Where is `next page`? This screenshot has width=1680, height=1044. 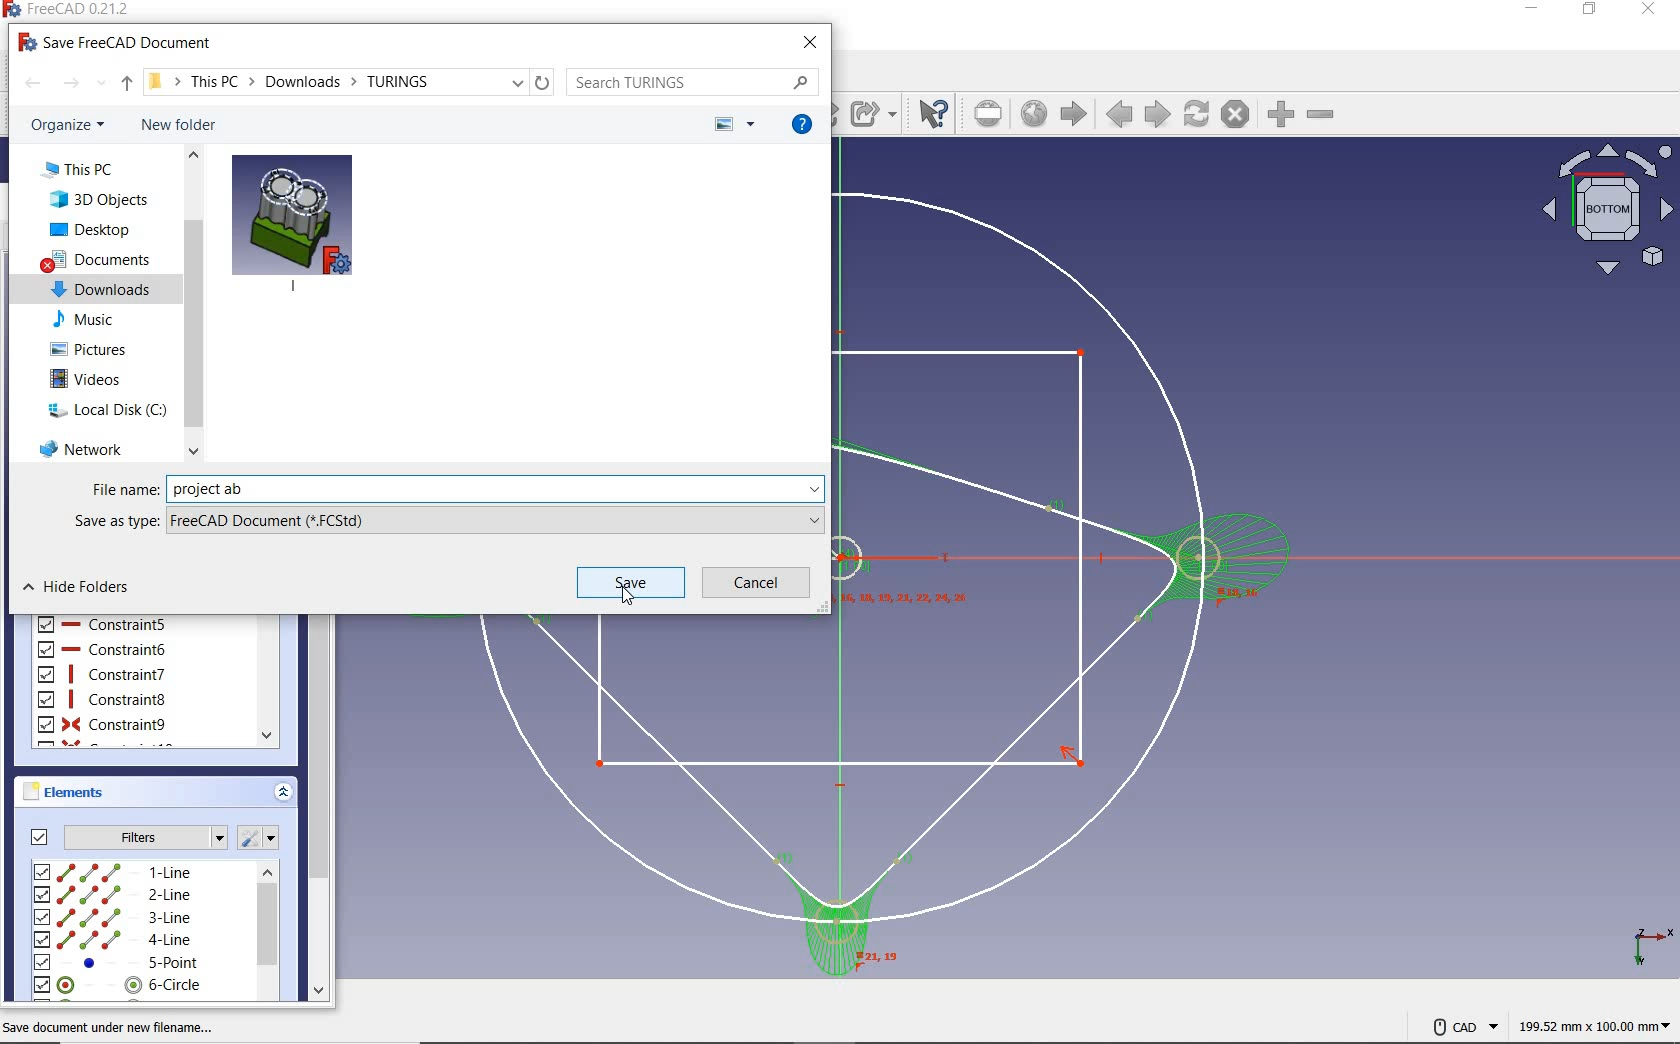 next page is located at coordinates (1156, 114).